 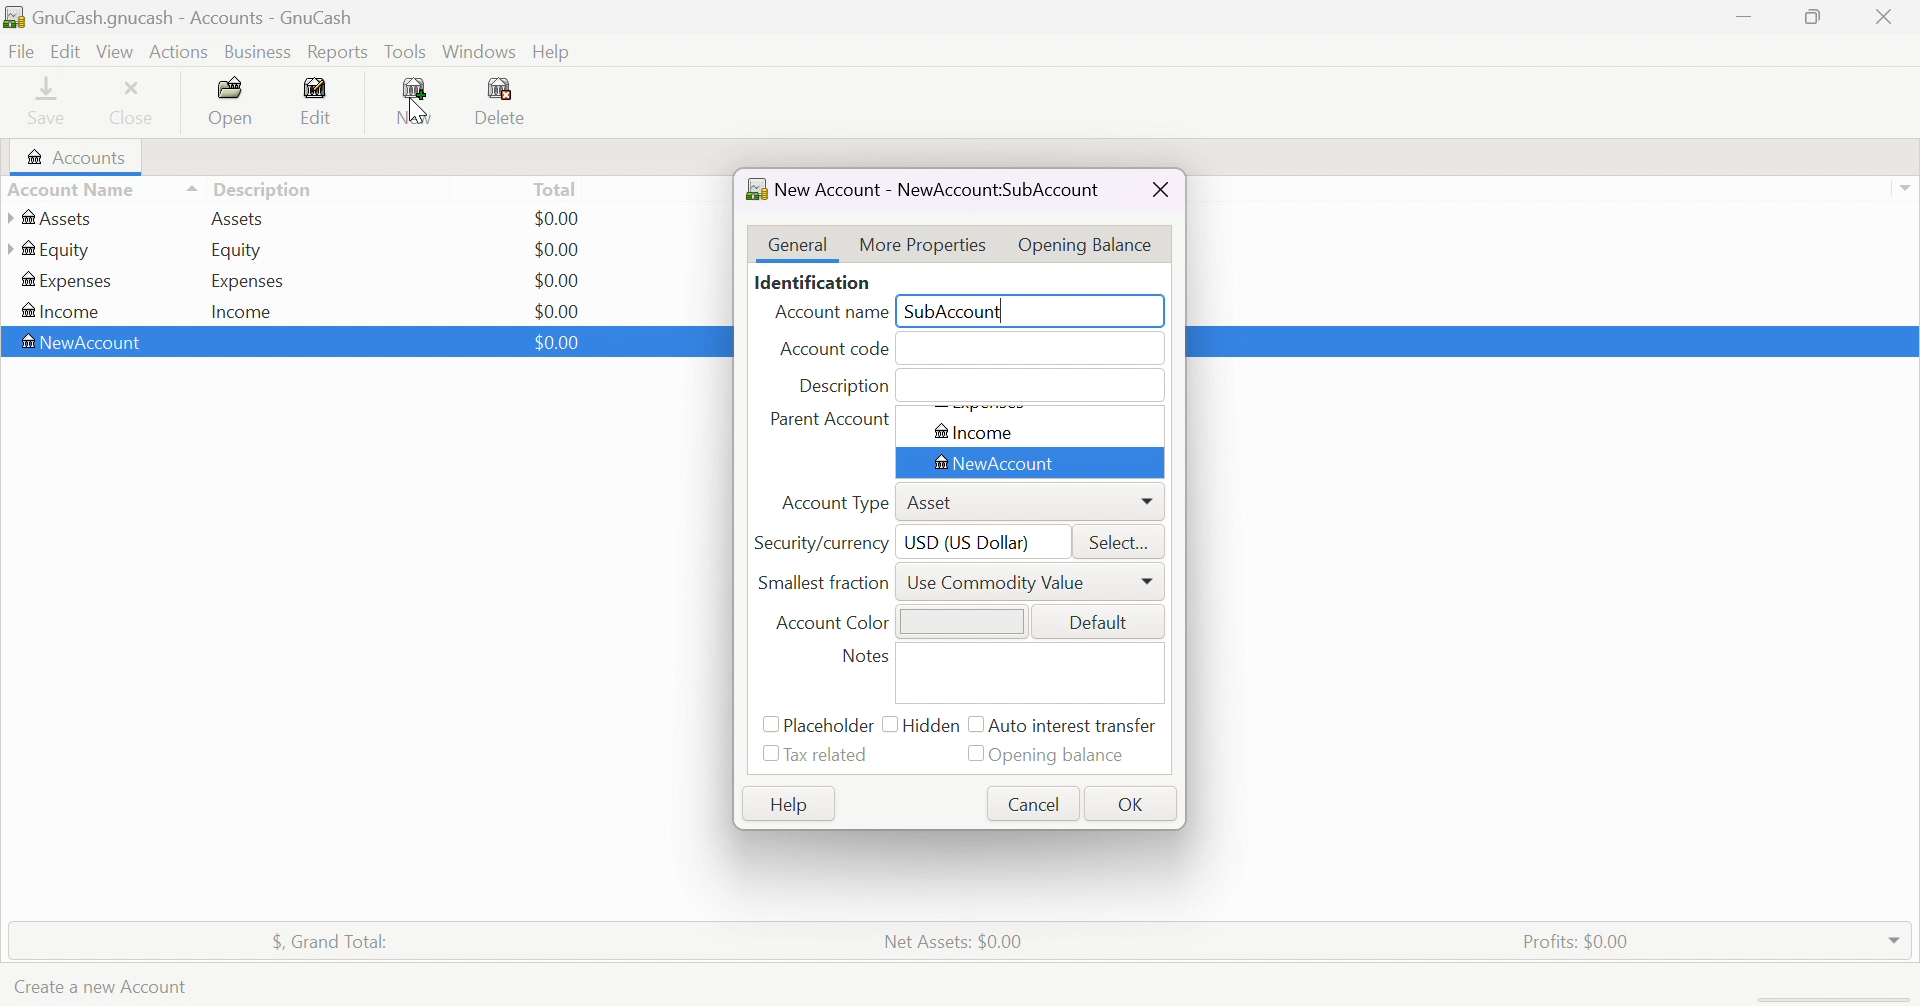 I want to click on More Properties, so click(x=921, y=246).